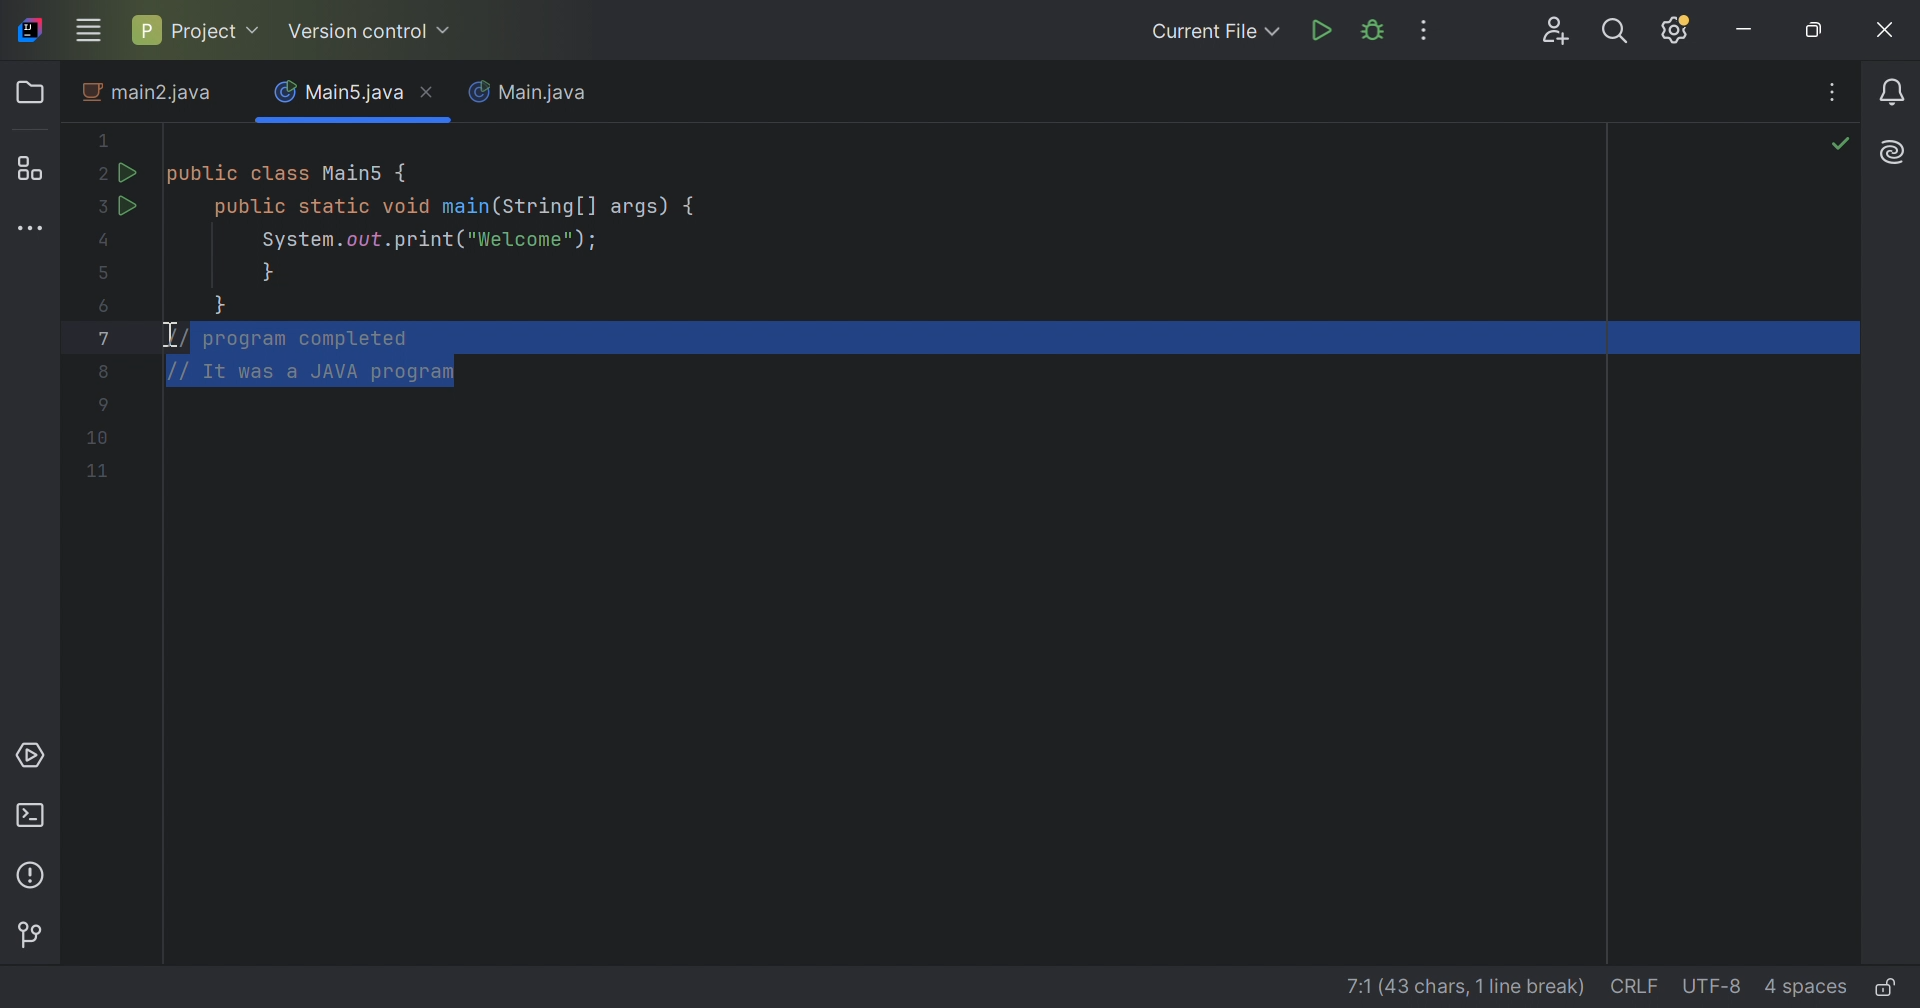 This screenshot has width=1920, height=1008. What do you see at coordinates (149, 96) in the screenshot?
I see `main2.java` at bounding box center [149, 96].